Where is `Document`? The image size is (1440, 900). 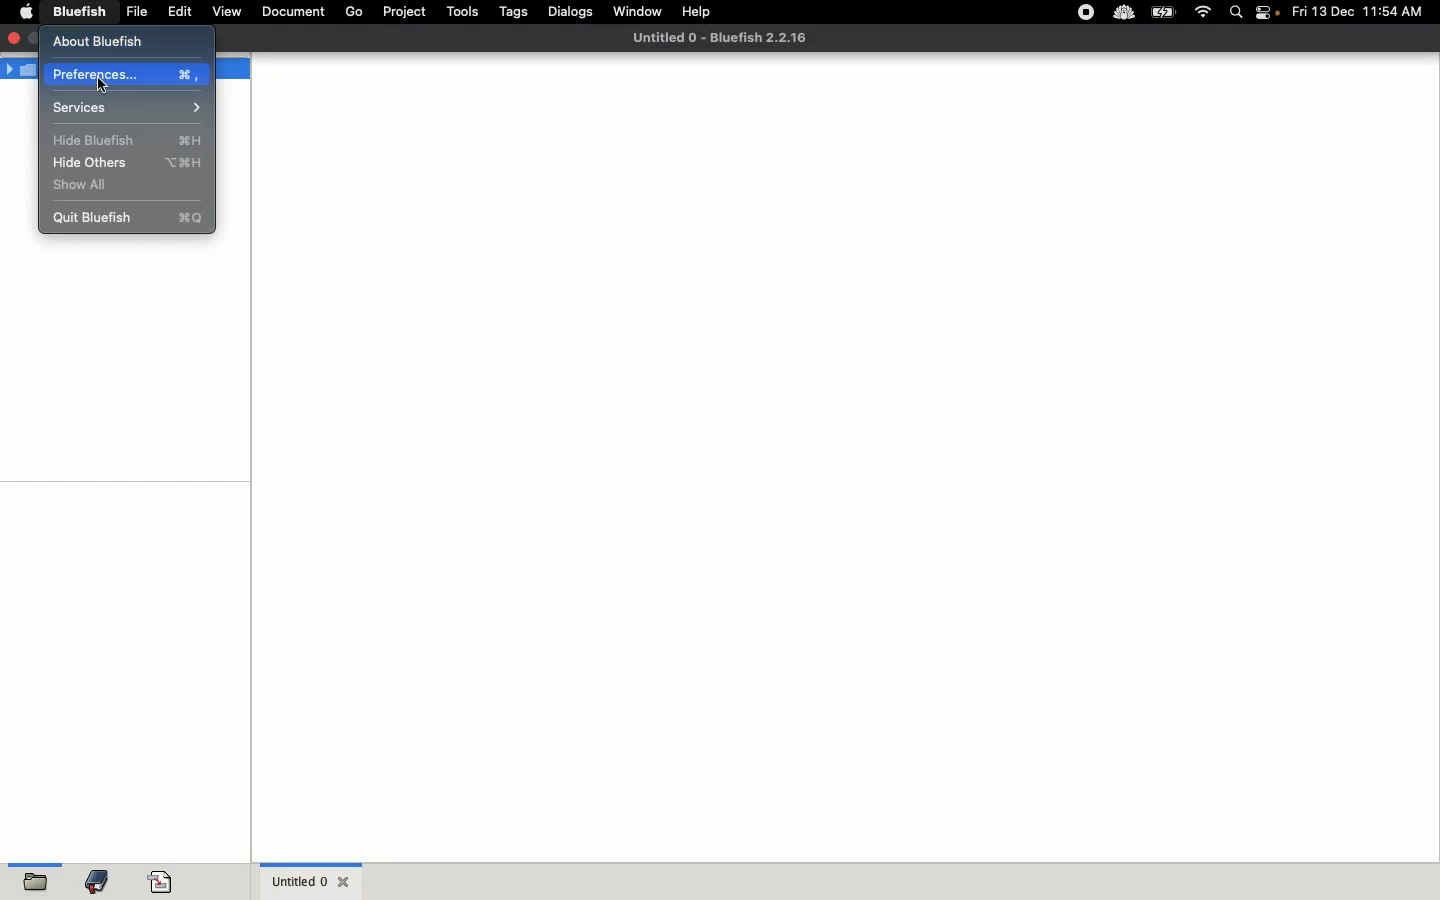
Document is located at coordinates (294, 13).